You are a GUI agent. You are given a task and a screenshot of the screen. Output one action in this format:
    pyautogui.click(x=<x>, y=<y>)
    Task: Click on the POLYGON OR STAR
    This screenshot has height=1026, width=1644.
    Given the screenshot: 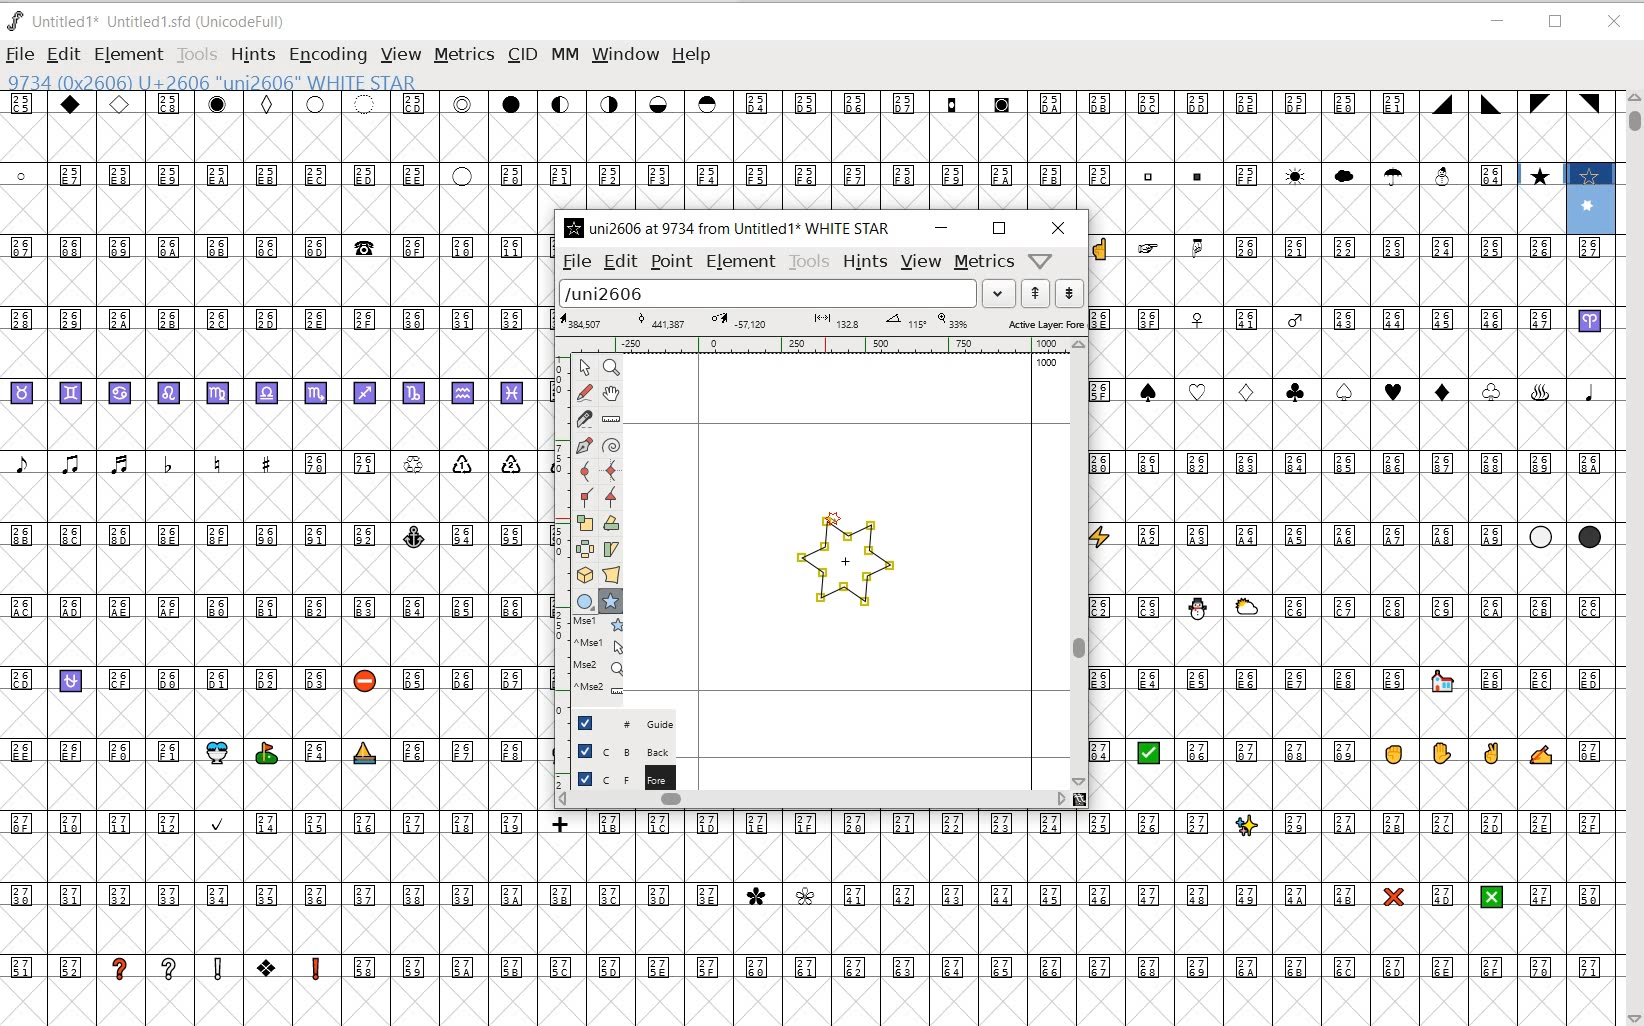 What is the action you would take?
    pyautogui.click(x=610, y=602)
    